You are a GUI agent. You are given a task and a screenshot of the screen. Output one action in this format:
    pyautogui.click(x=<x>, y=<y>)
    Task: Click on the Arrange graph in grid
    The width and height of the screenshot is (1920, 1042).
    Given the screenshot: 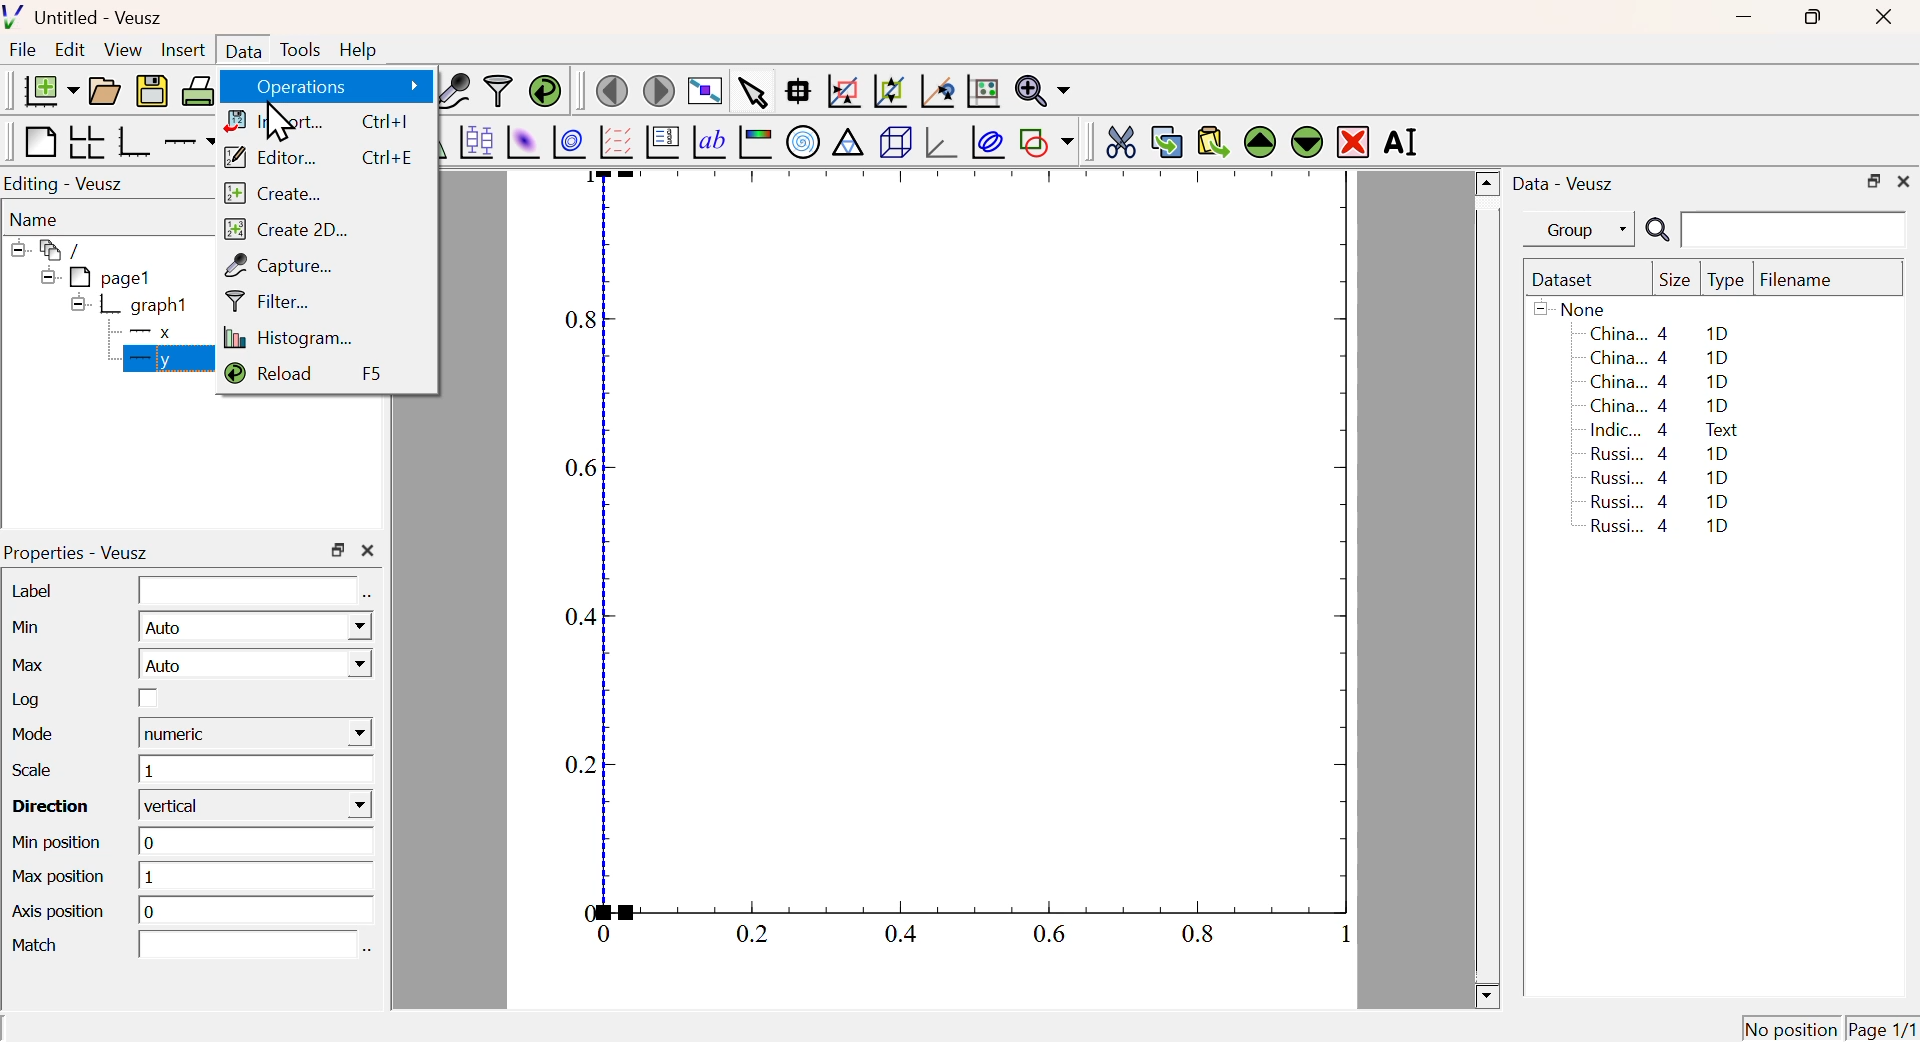 What is the action you would take?
    pyautogui.click(x=85, y=141)
    